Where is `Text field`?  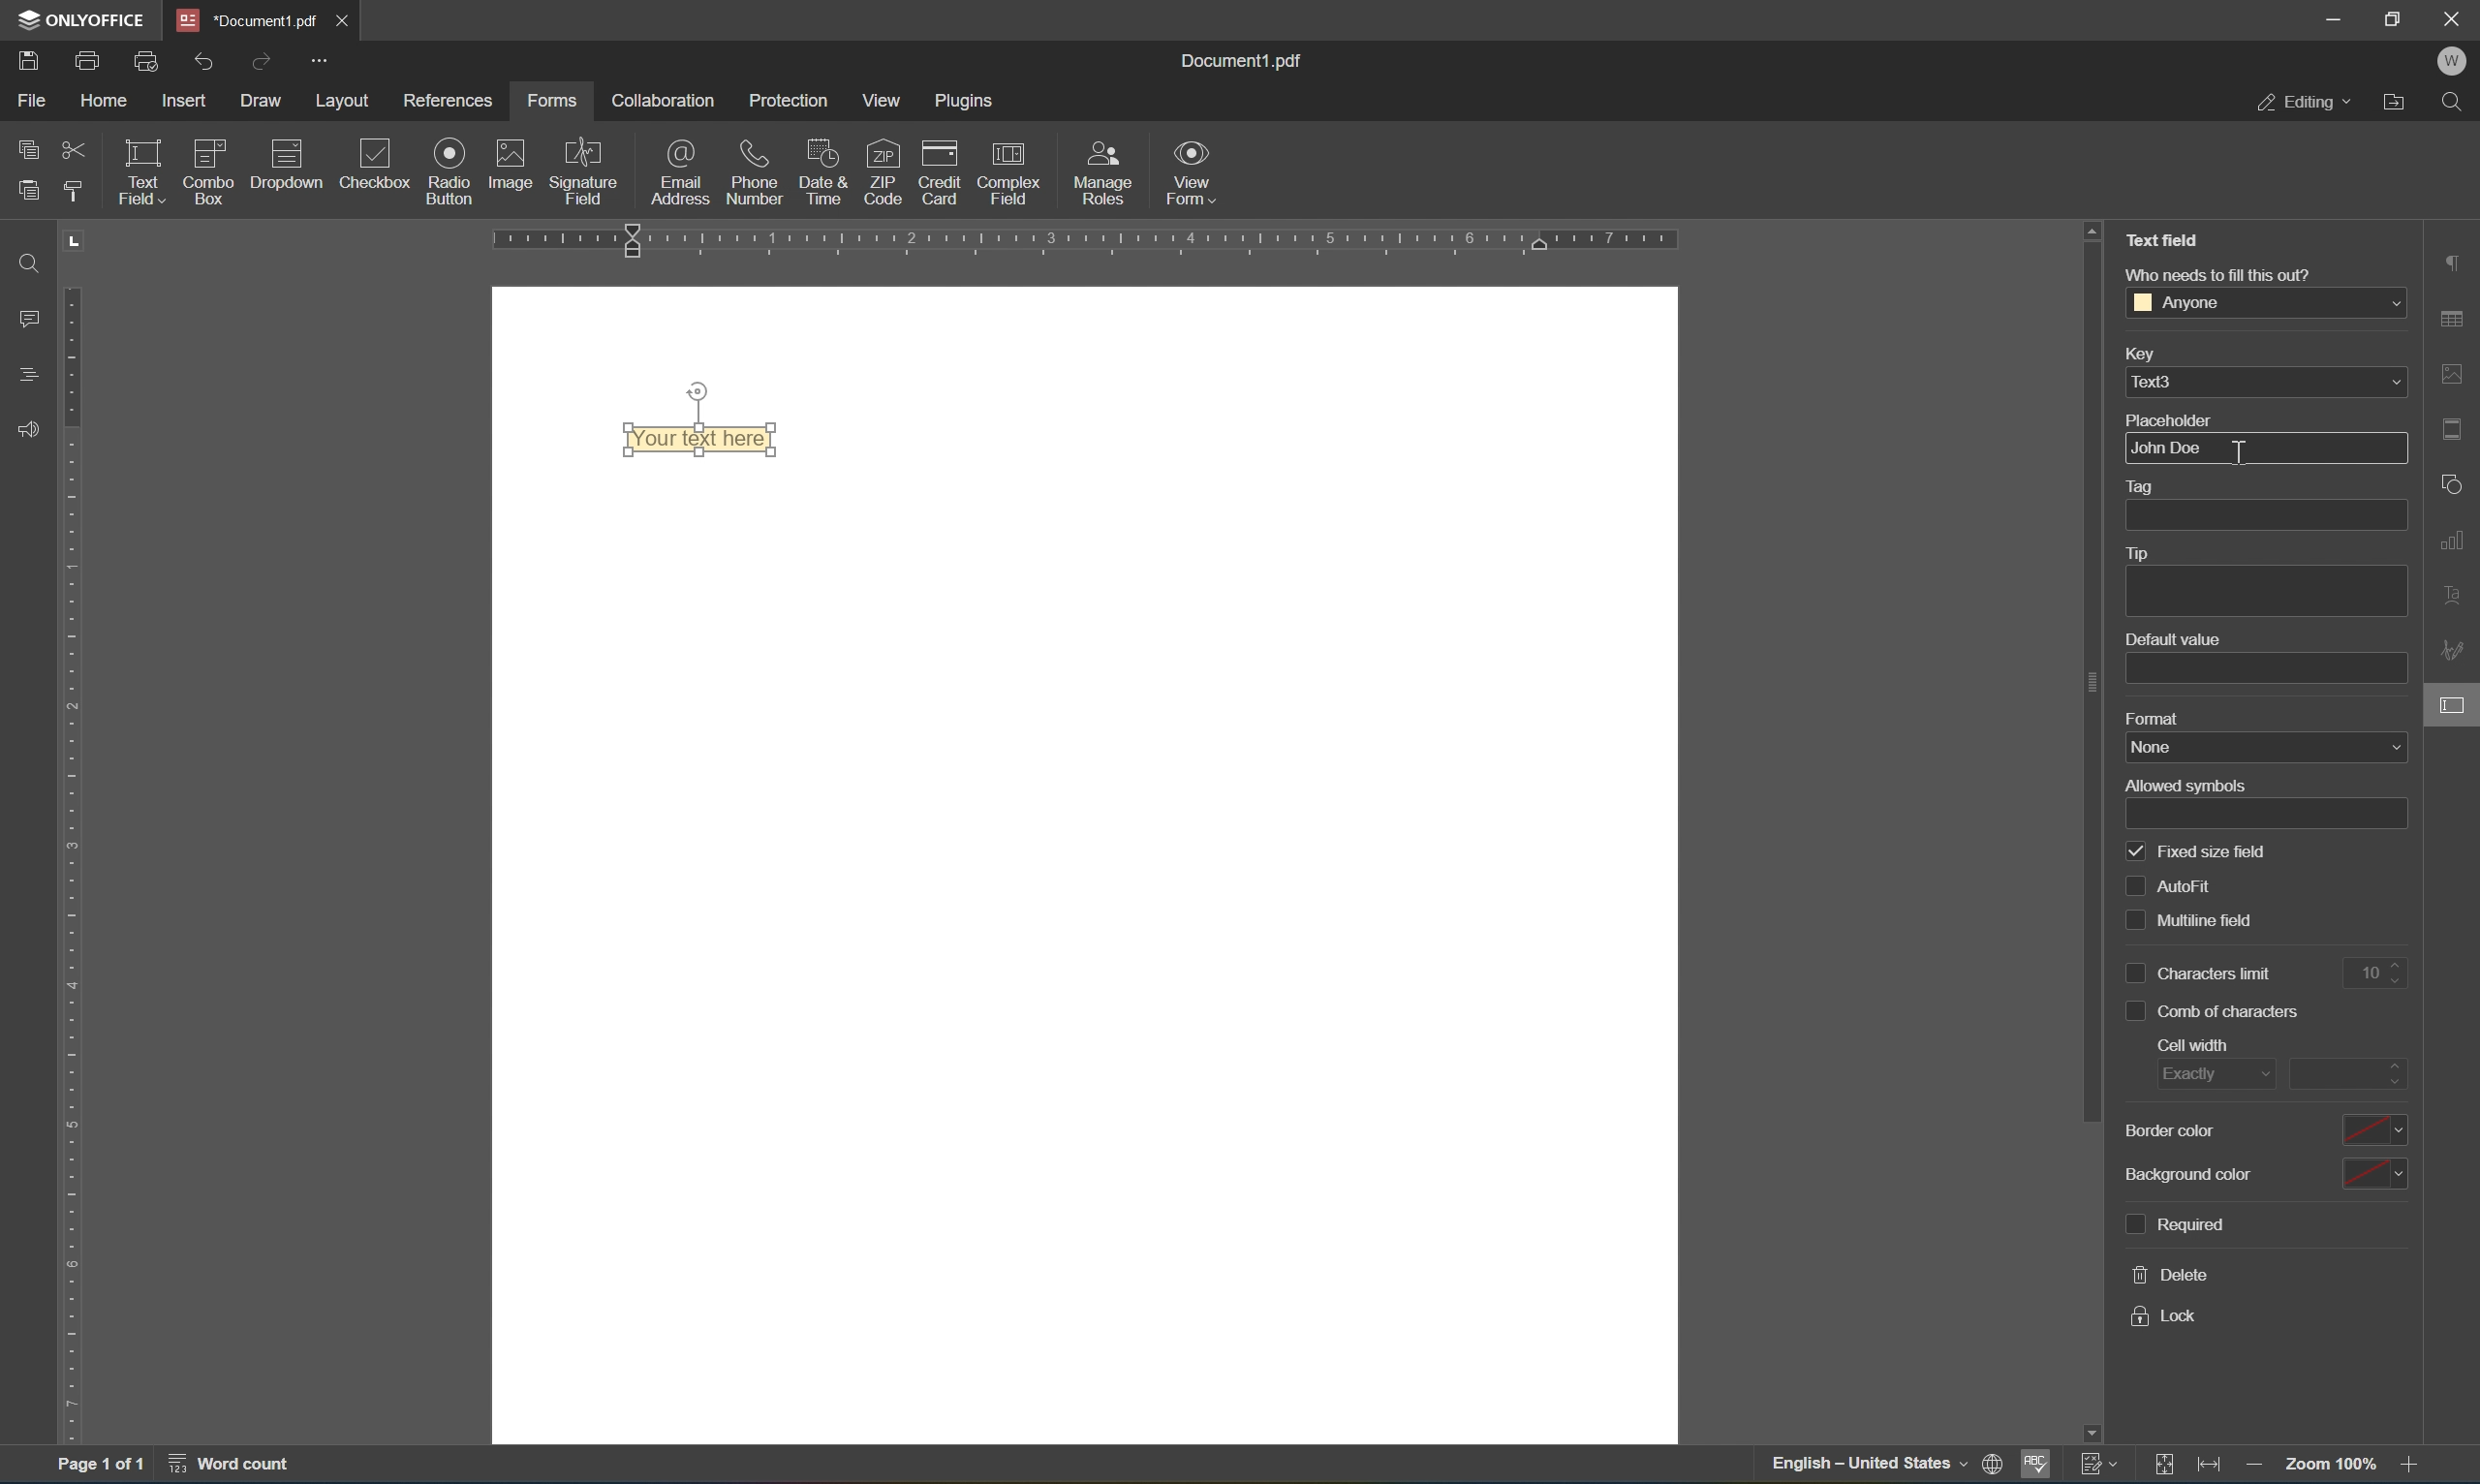 Text field is located at coordinates (2164, 244).